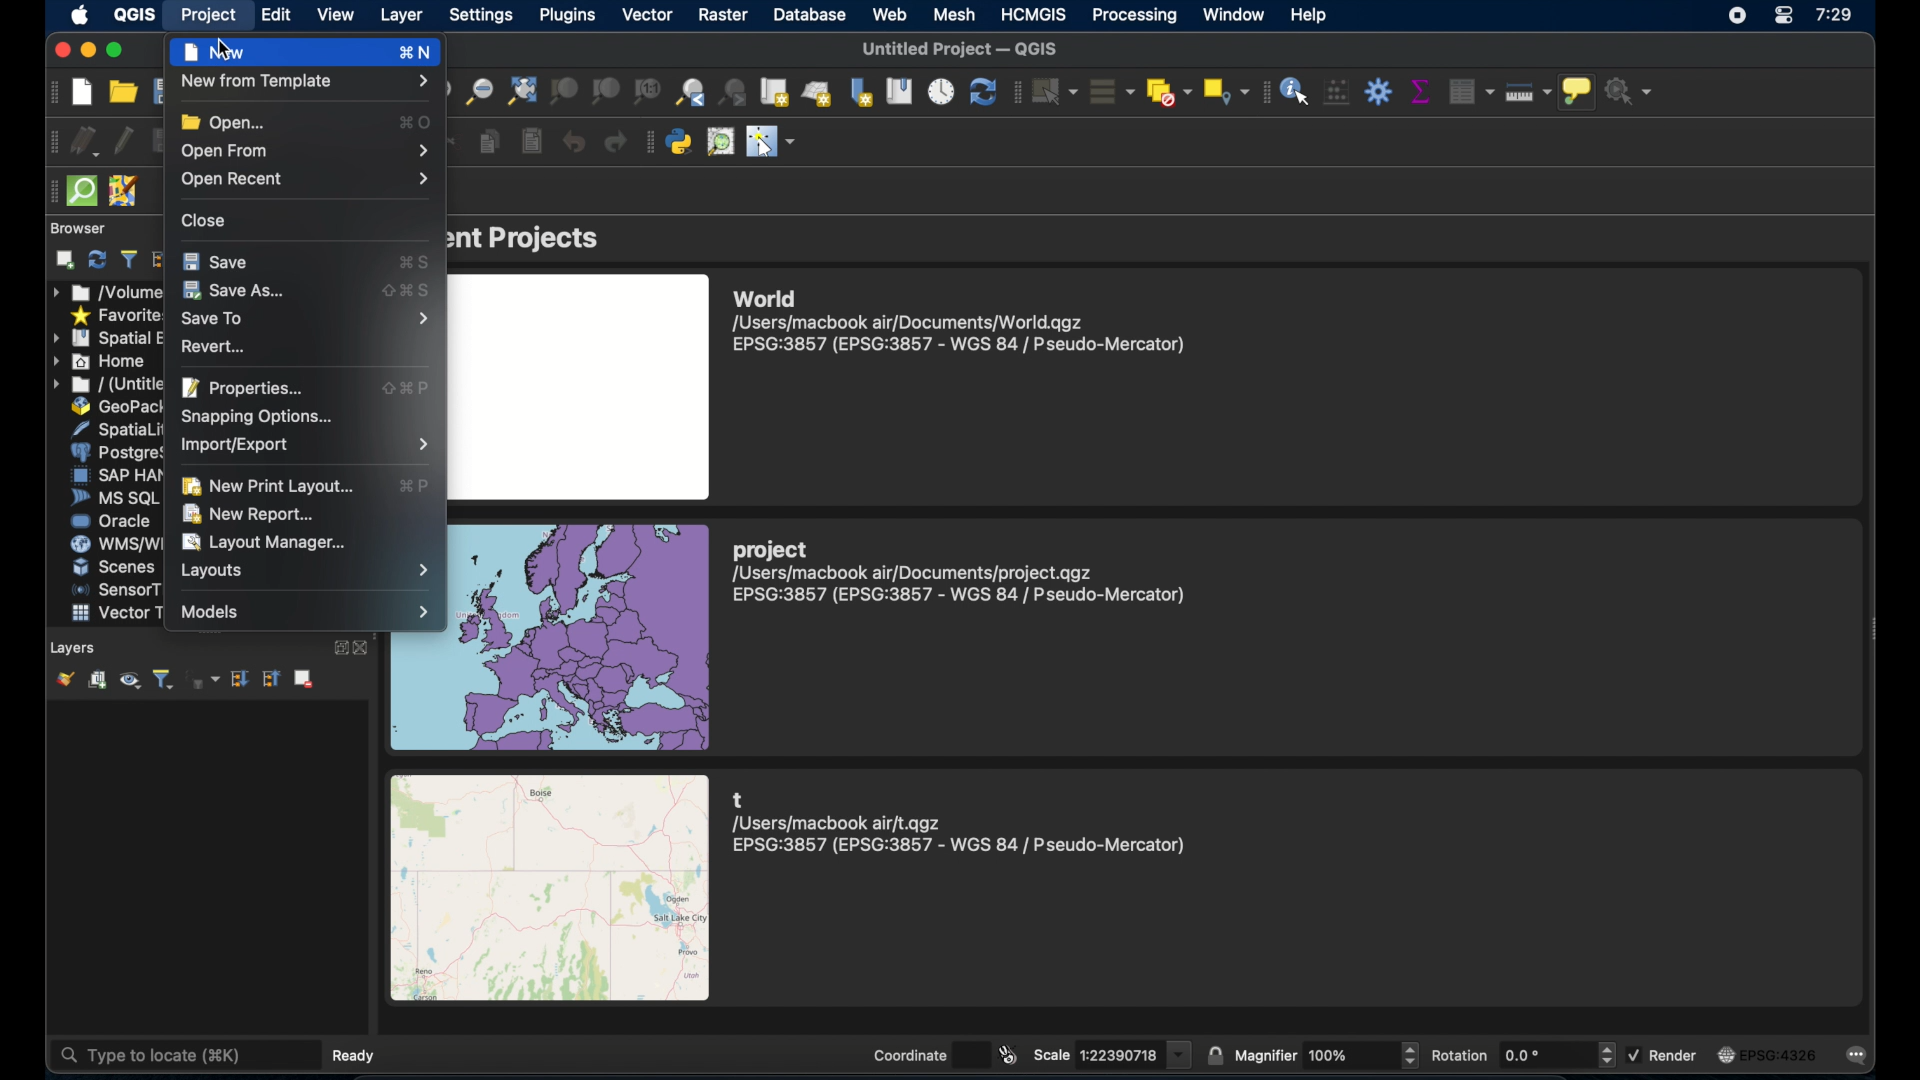 The width and height of the screenshot is (1920, 1080). I want to click on new print layout, so click(269, 485).